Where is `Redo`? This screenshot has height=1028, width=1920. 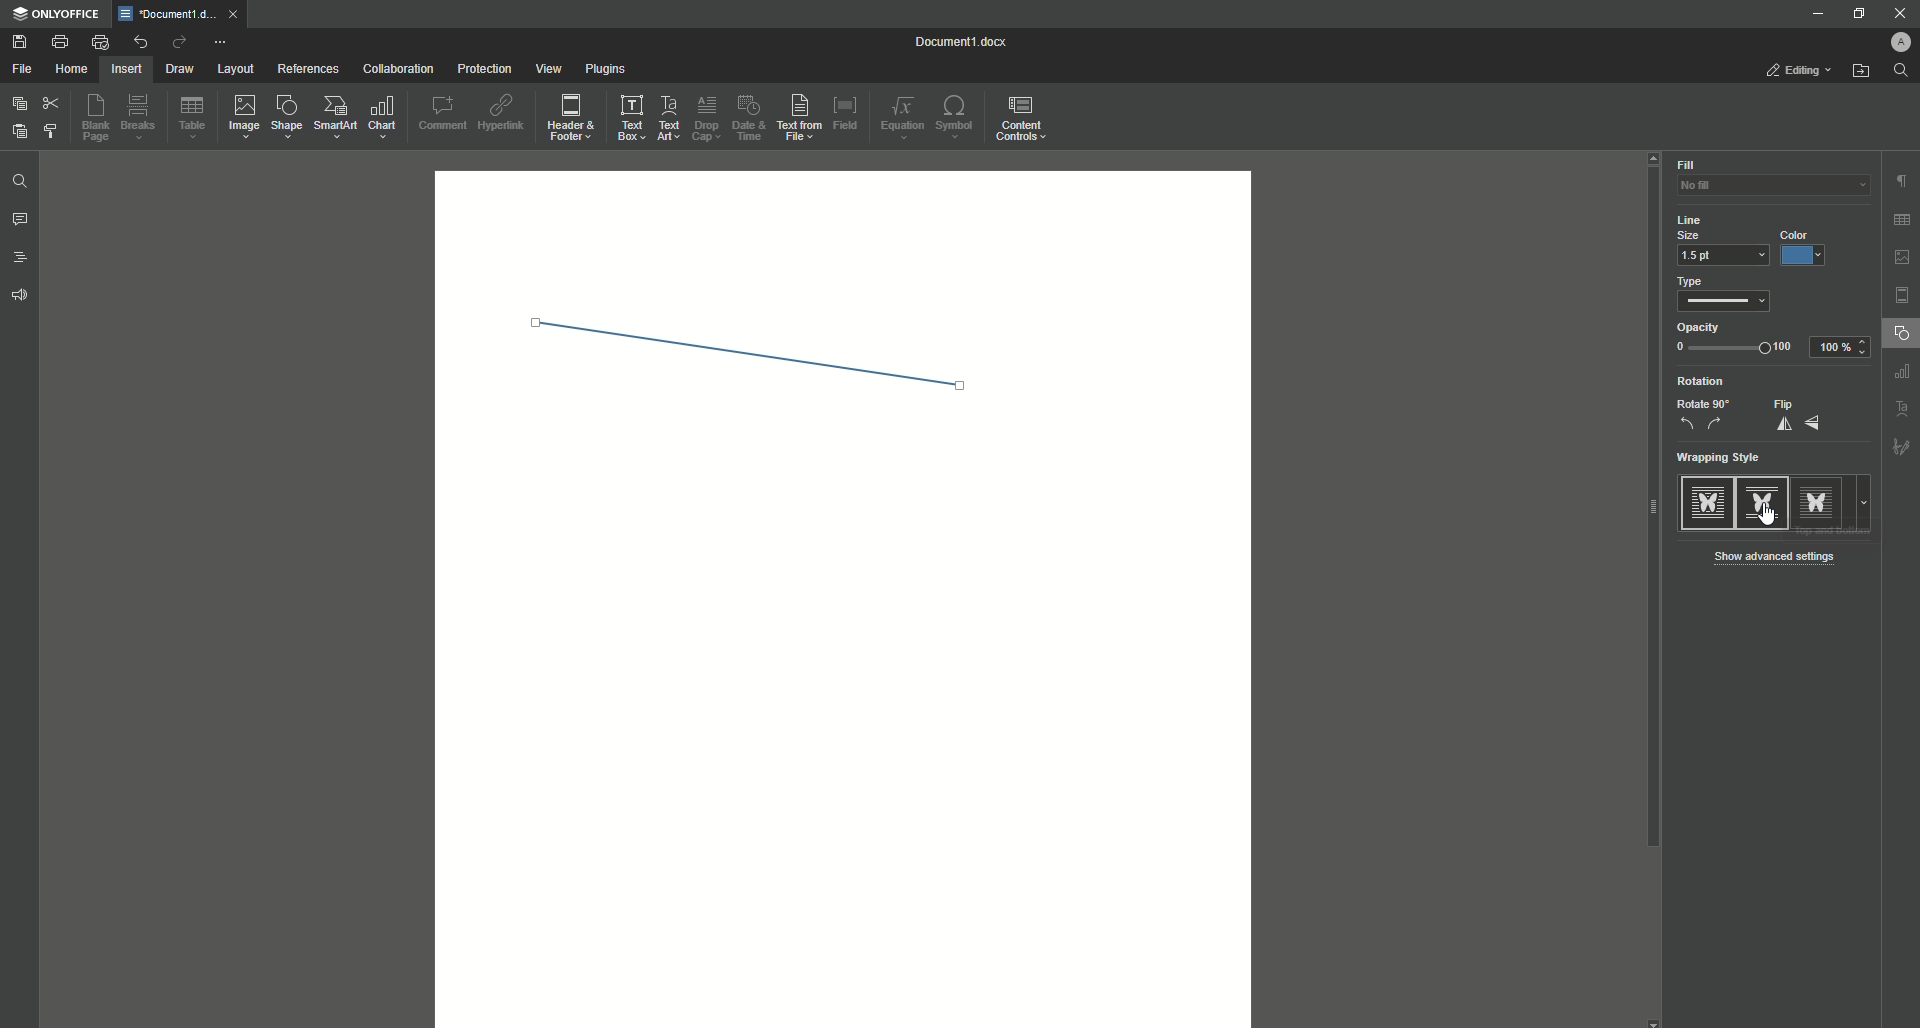
Redo is located at coordinates (177, 43).